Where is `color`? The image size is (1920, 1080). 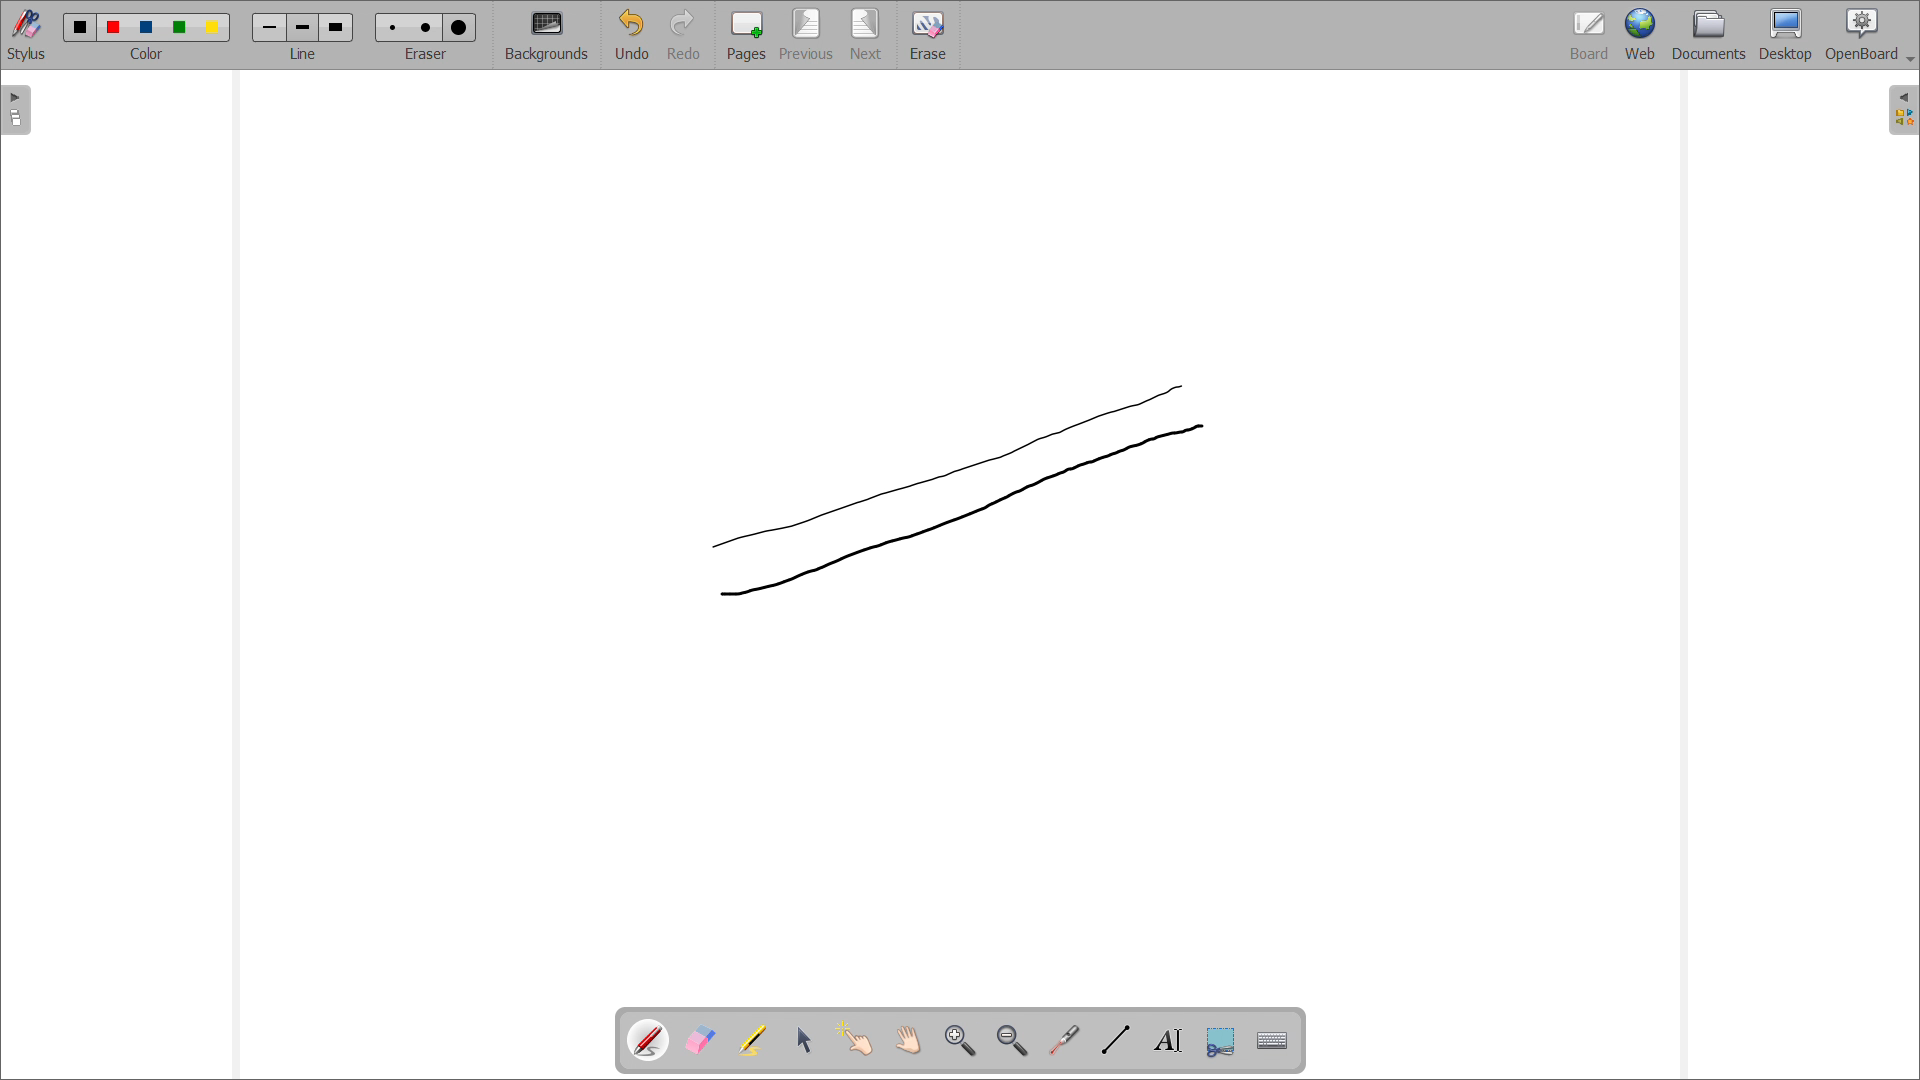
color is located at coordinates (116, 27).